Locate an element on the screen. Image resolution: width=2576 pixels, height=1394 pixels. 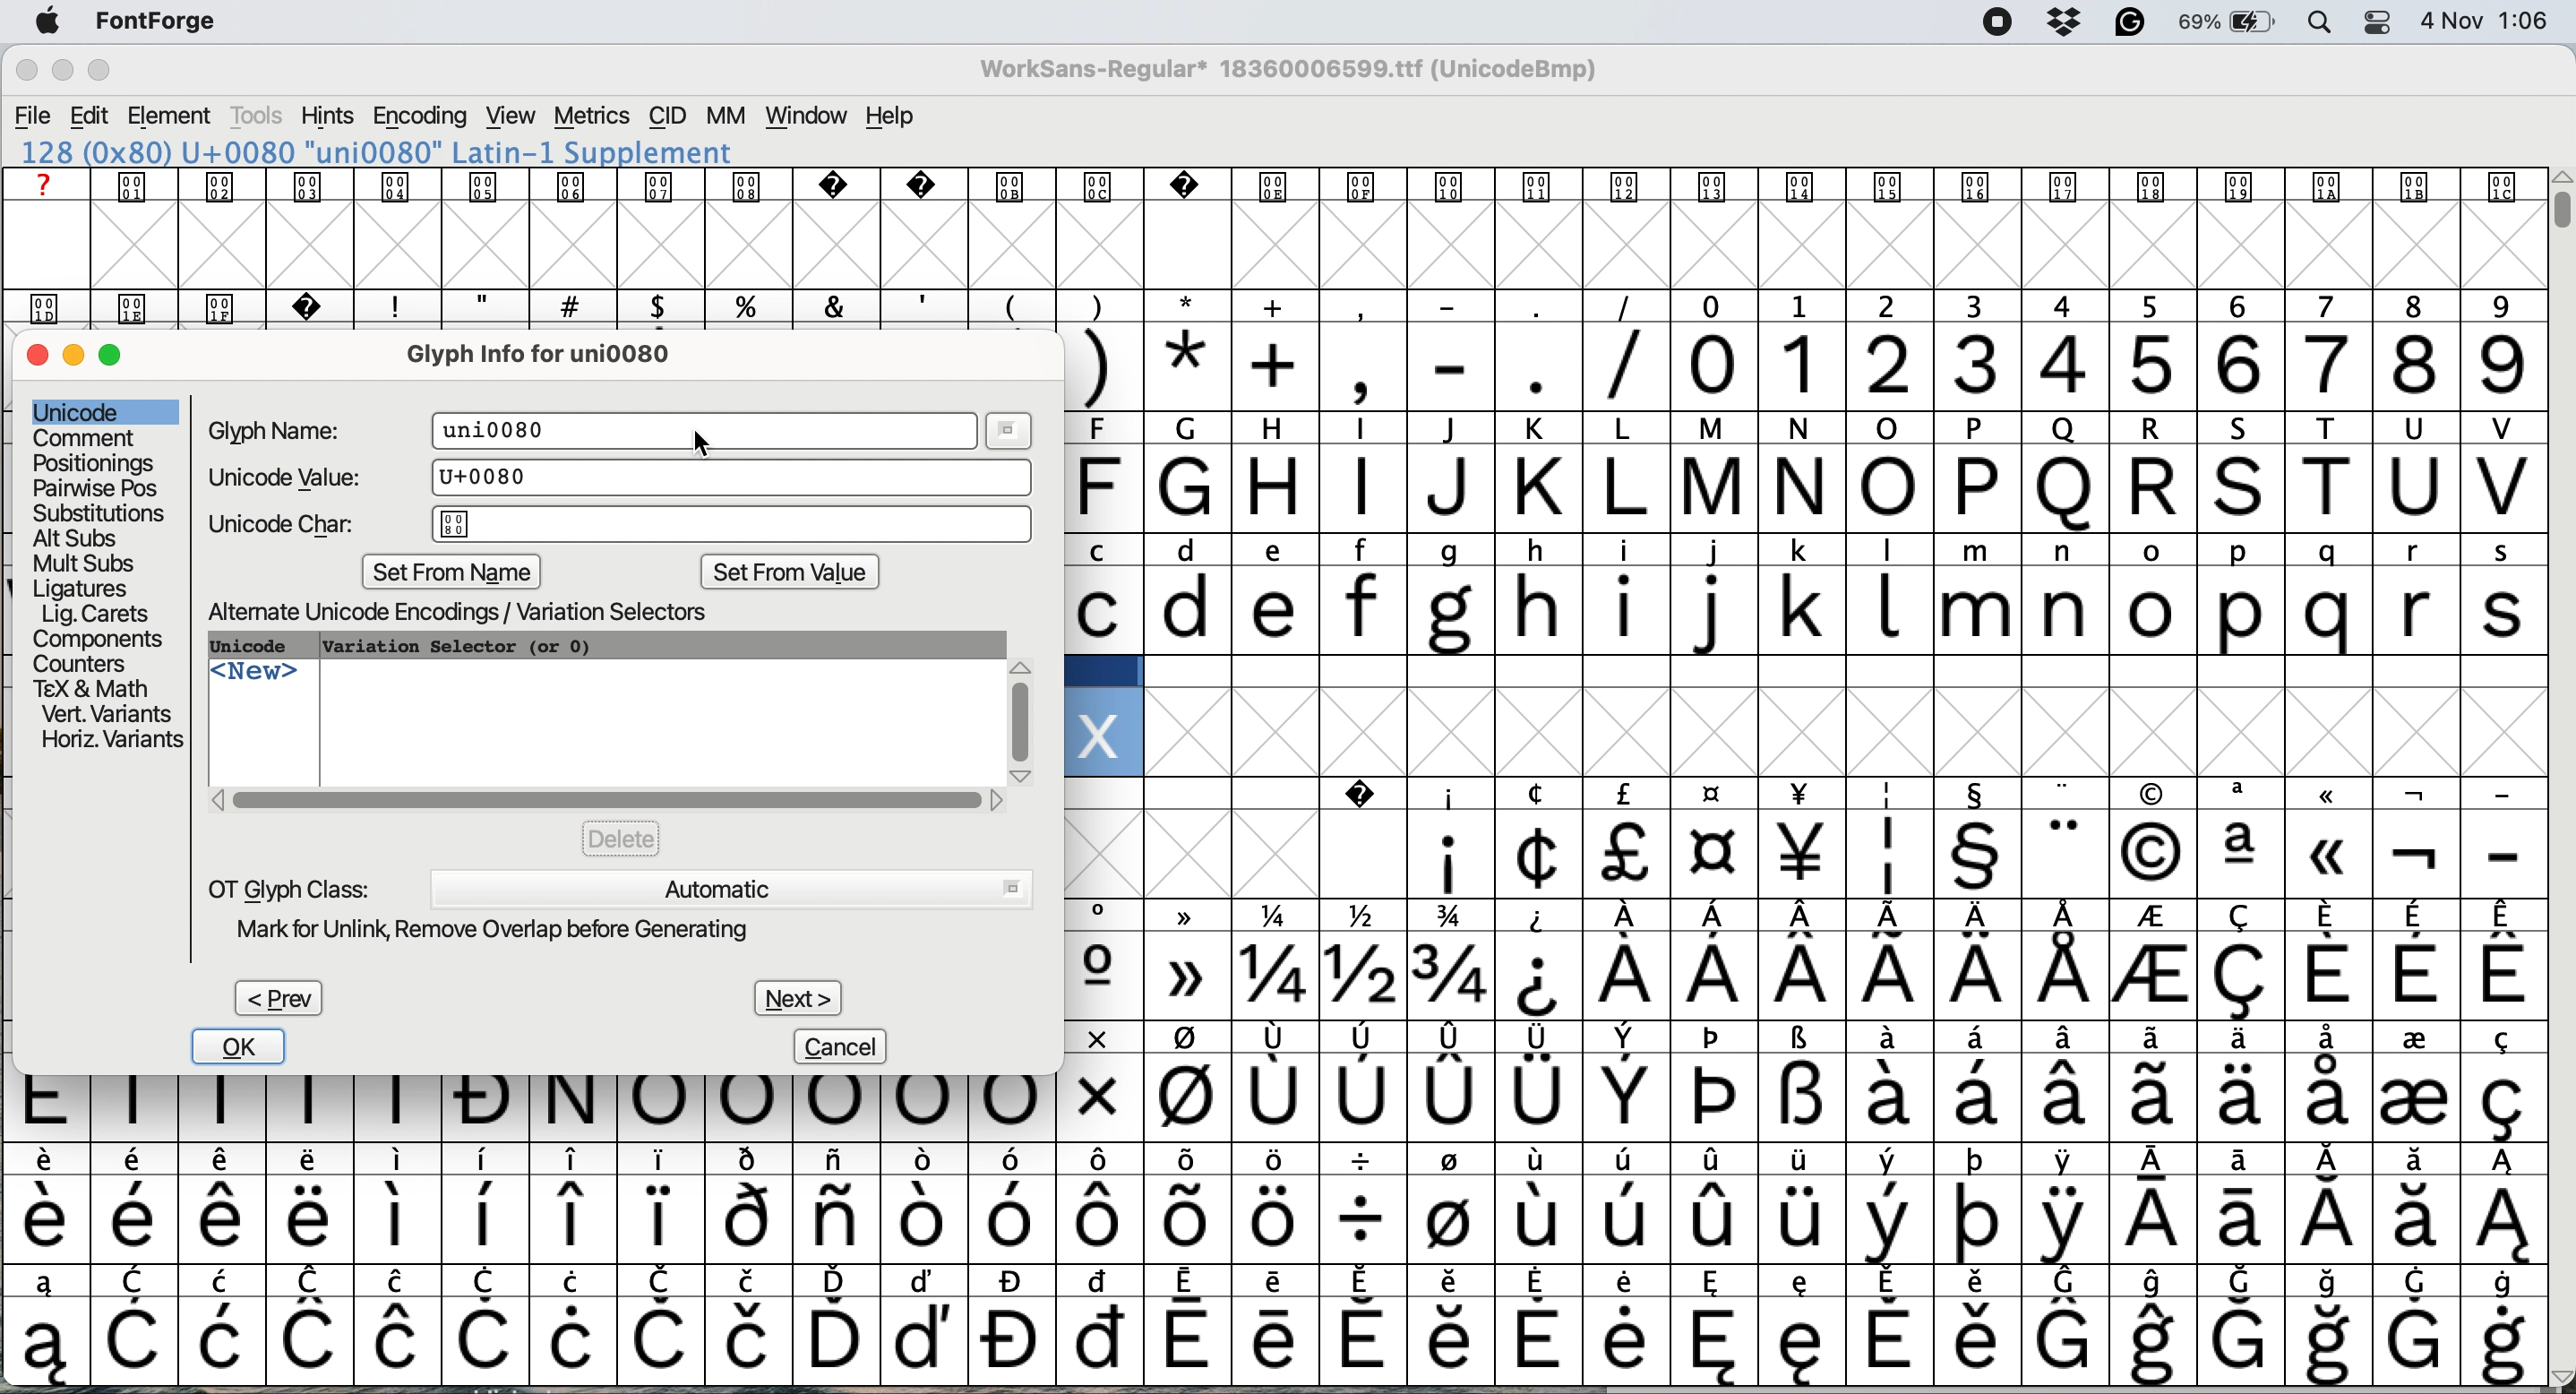
automatic is located at coordinates (729, 887).